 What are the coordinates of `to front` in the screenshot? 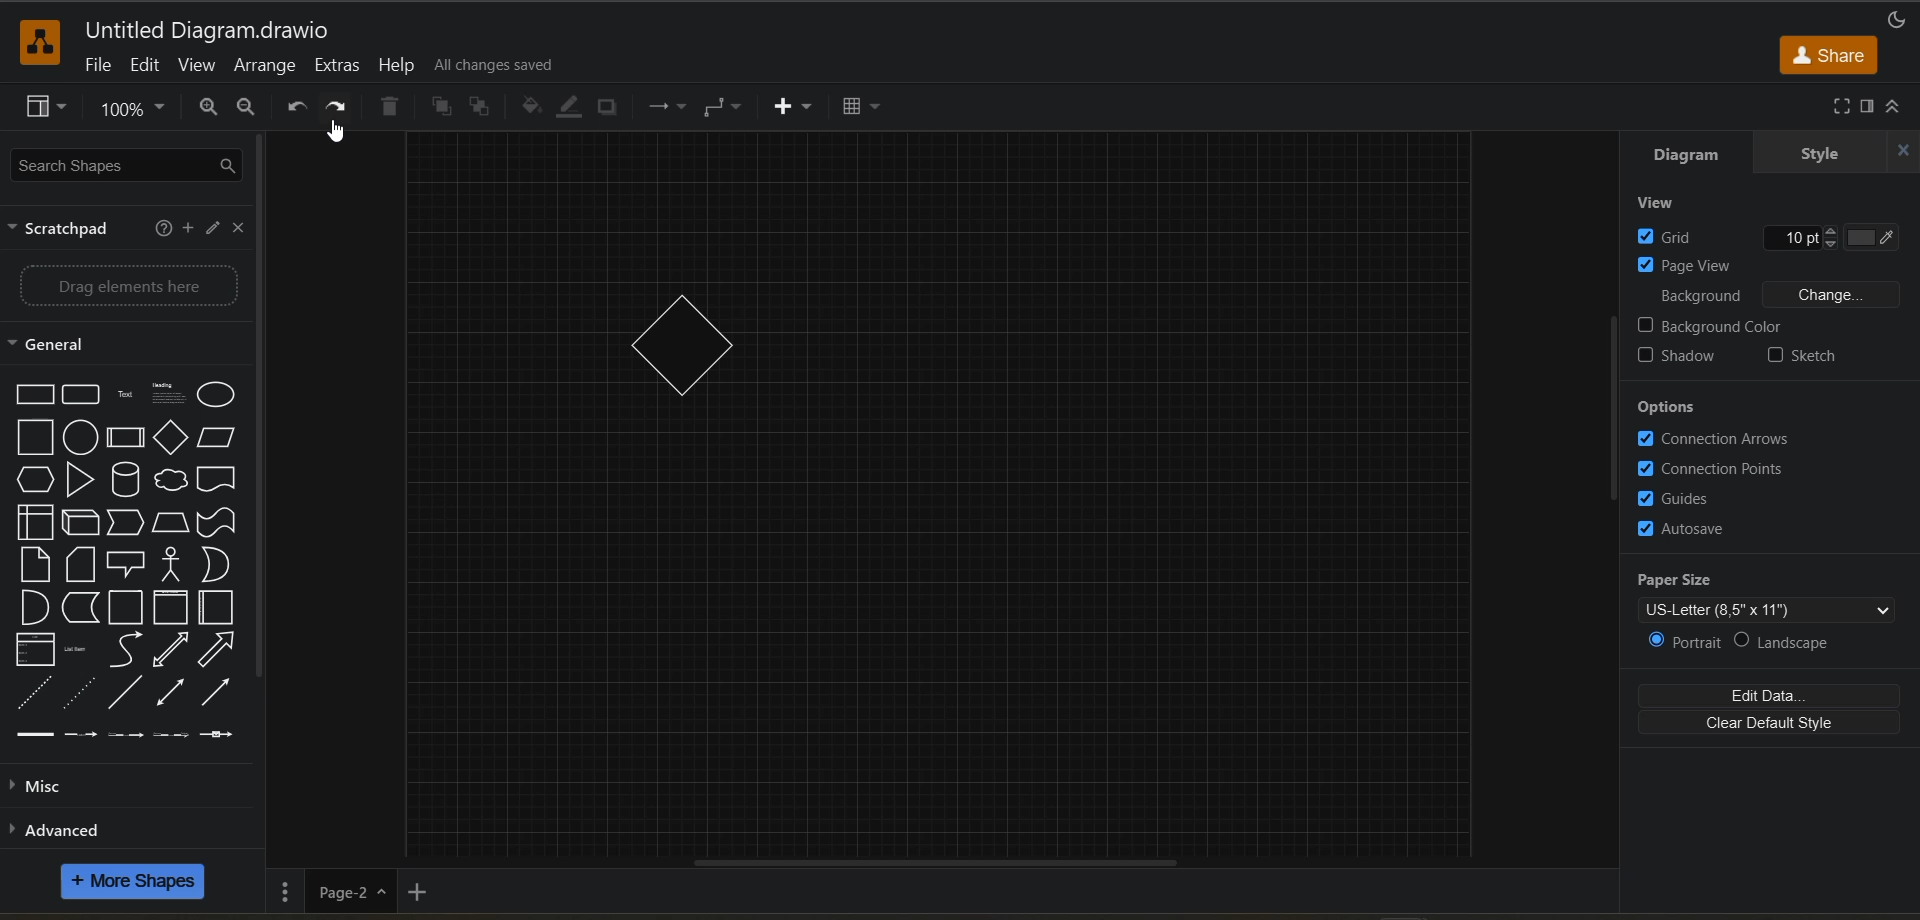 It's located at (442, 107).